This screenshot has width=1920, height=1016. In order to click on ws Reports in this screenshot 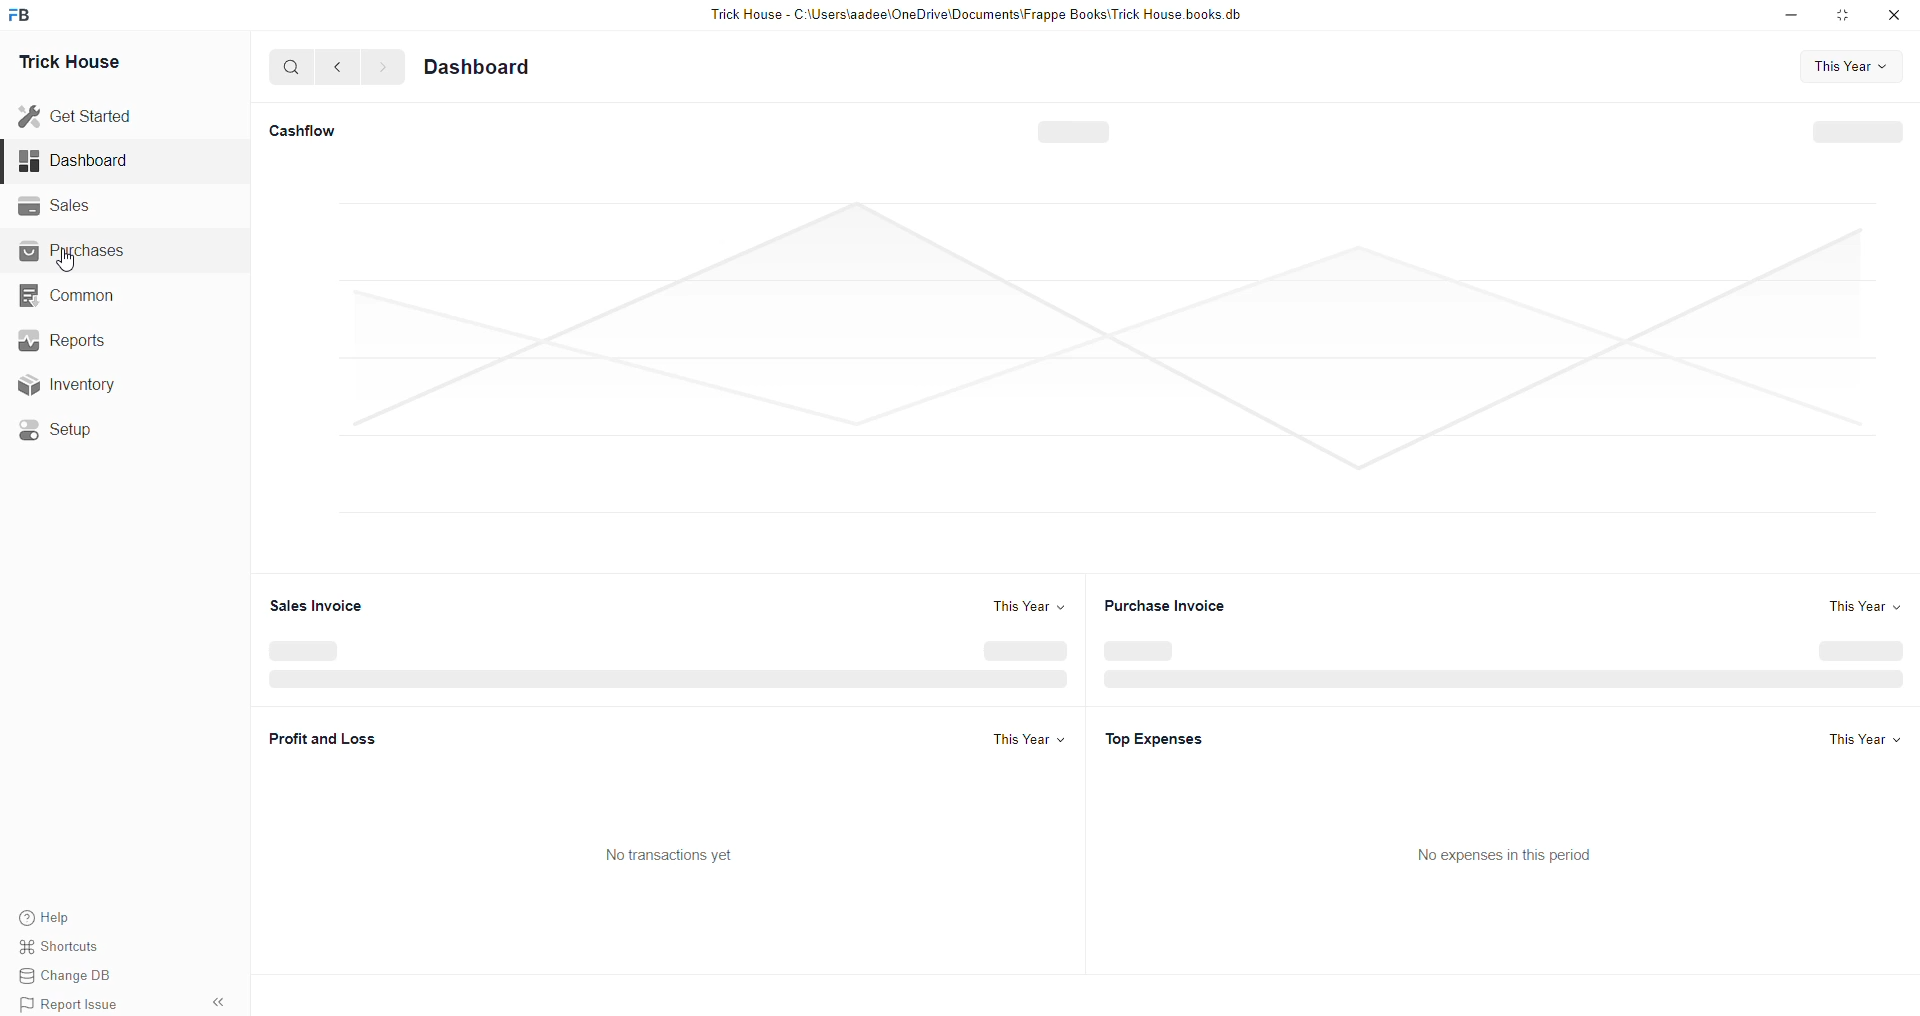, I will do `click(69, 343)`.